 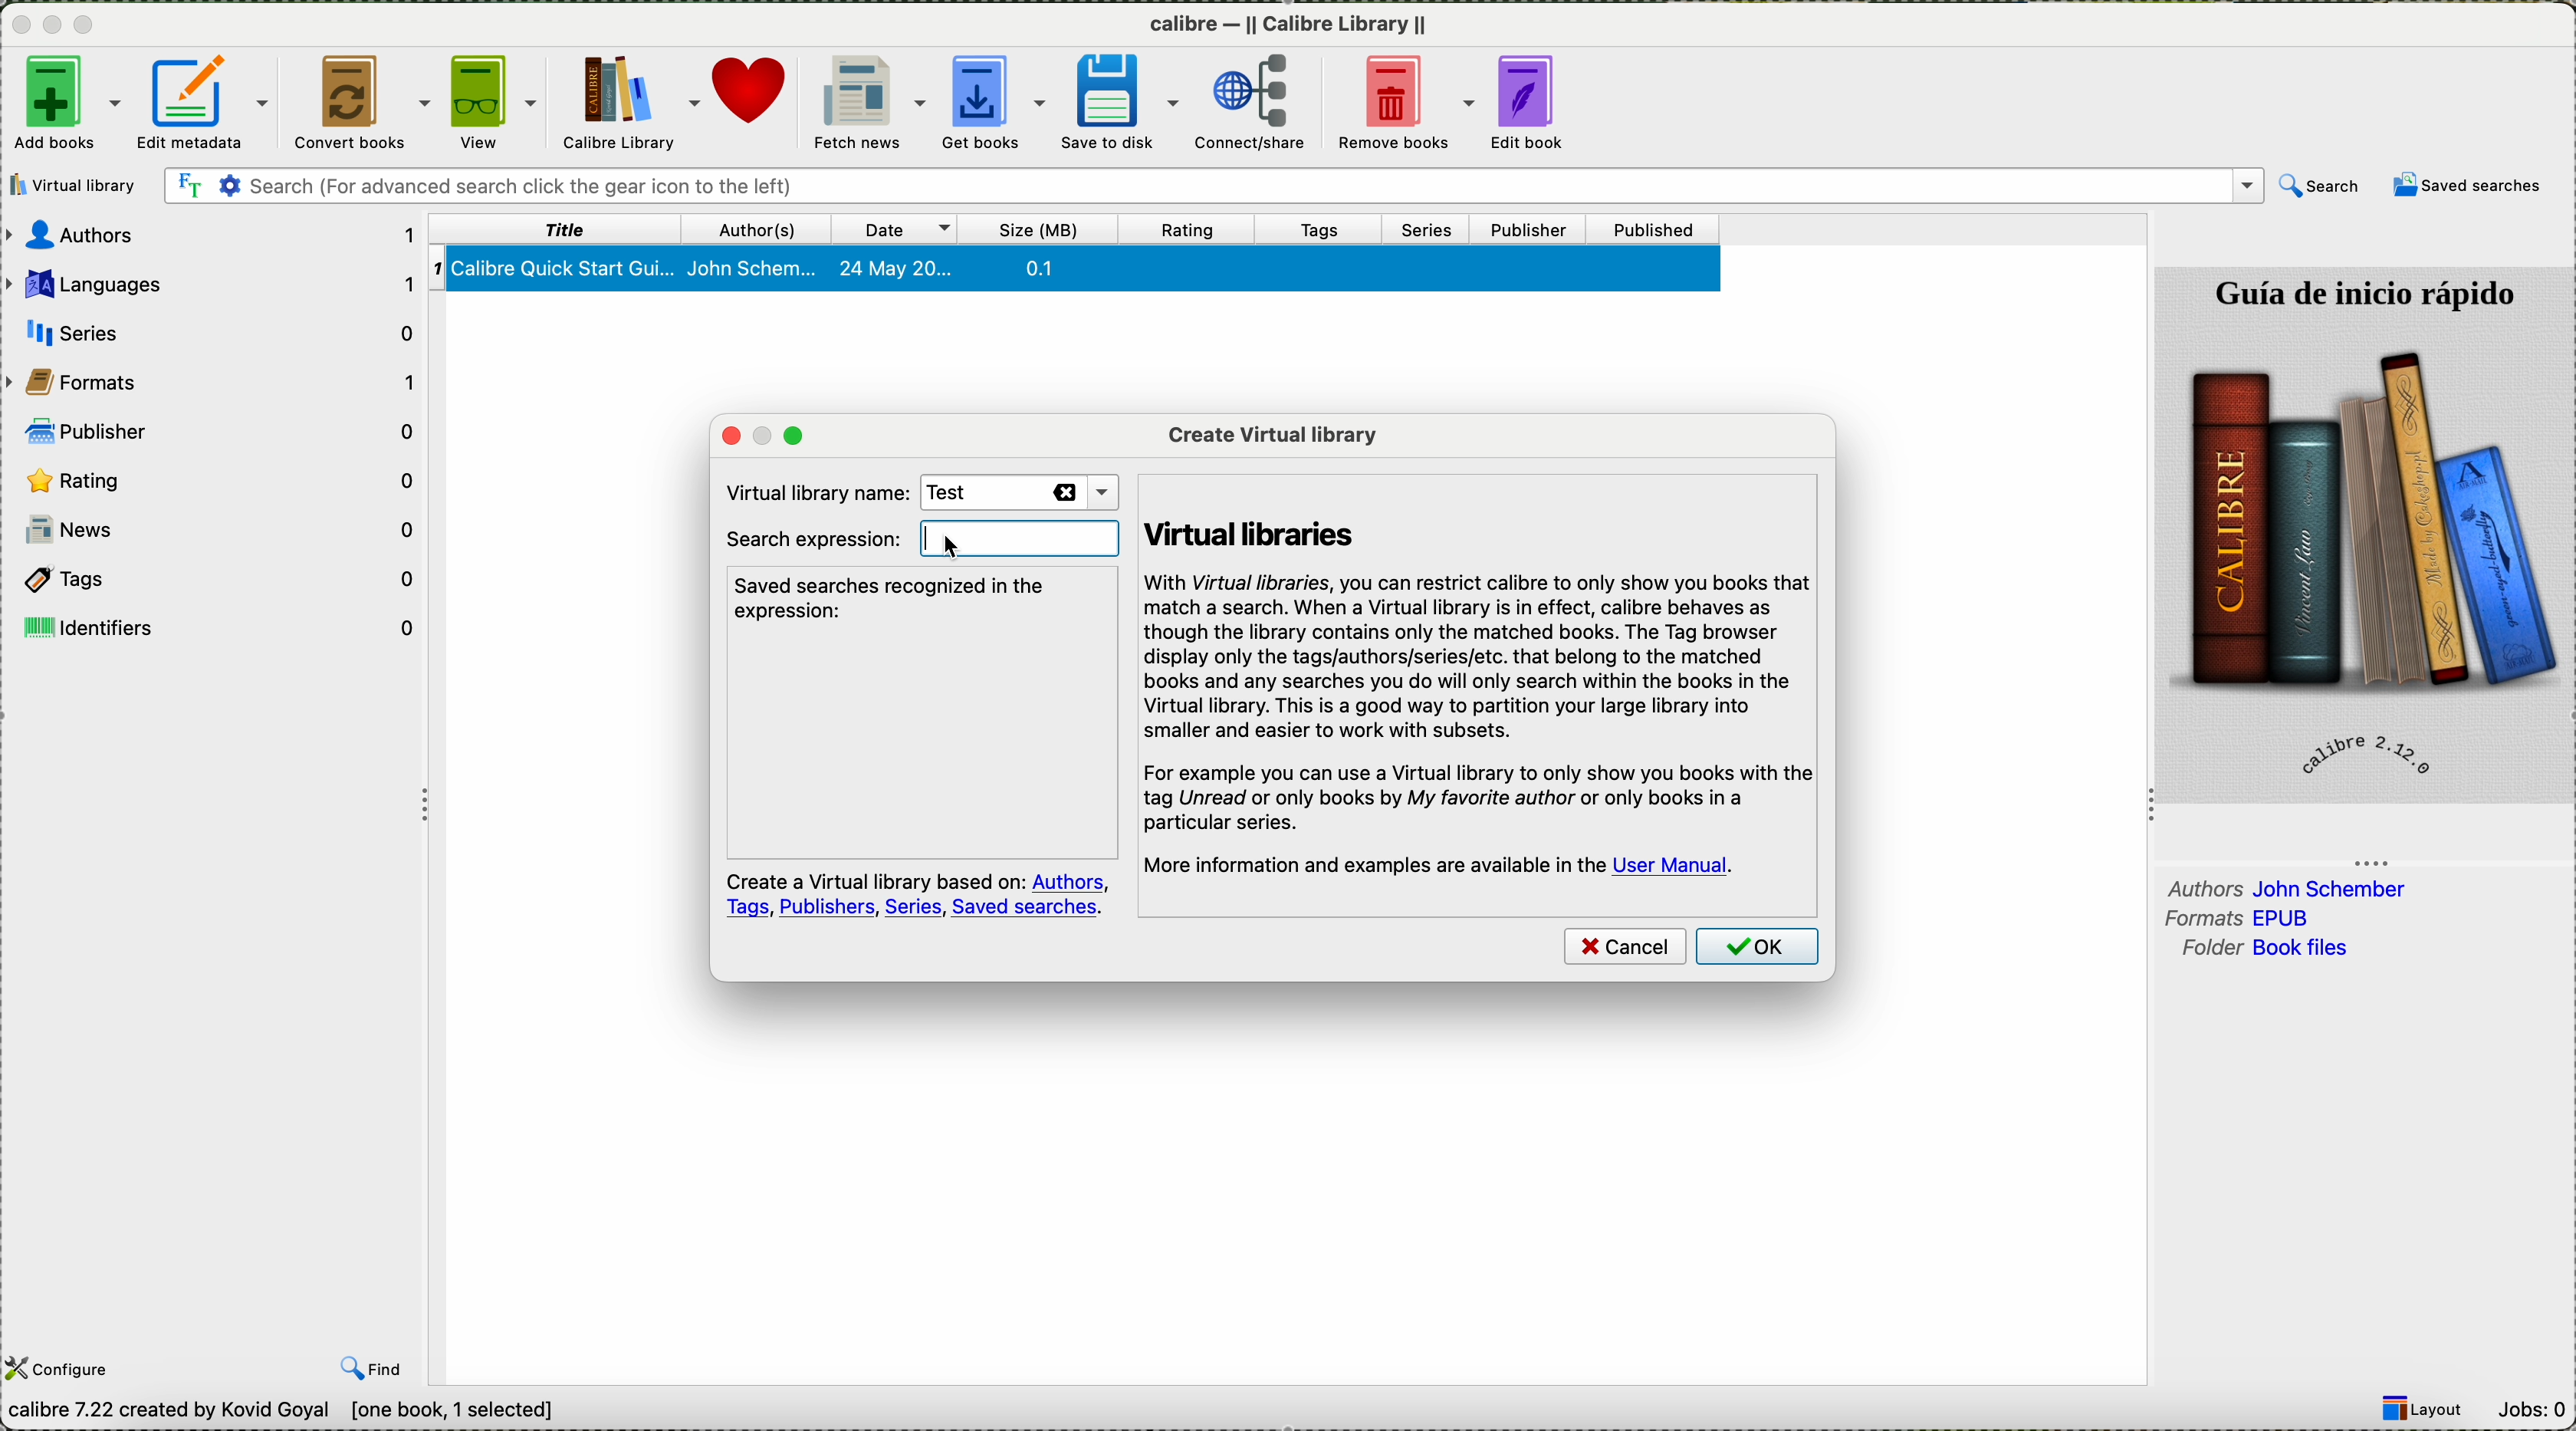 I want to click on minimze, so click(x=760, y=435).